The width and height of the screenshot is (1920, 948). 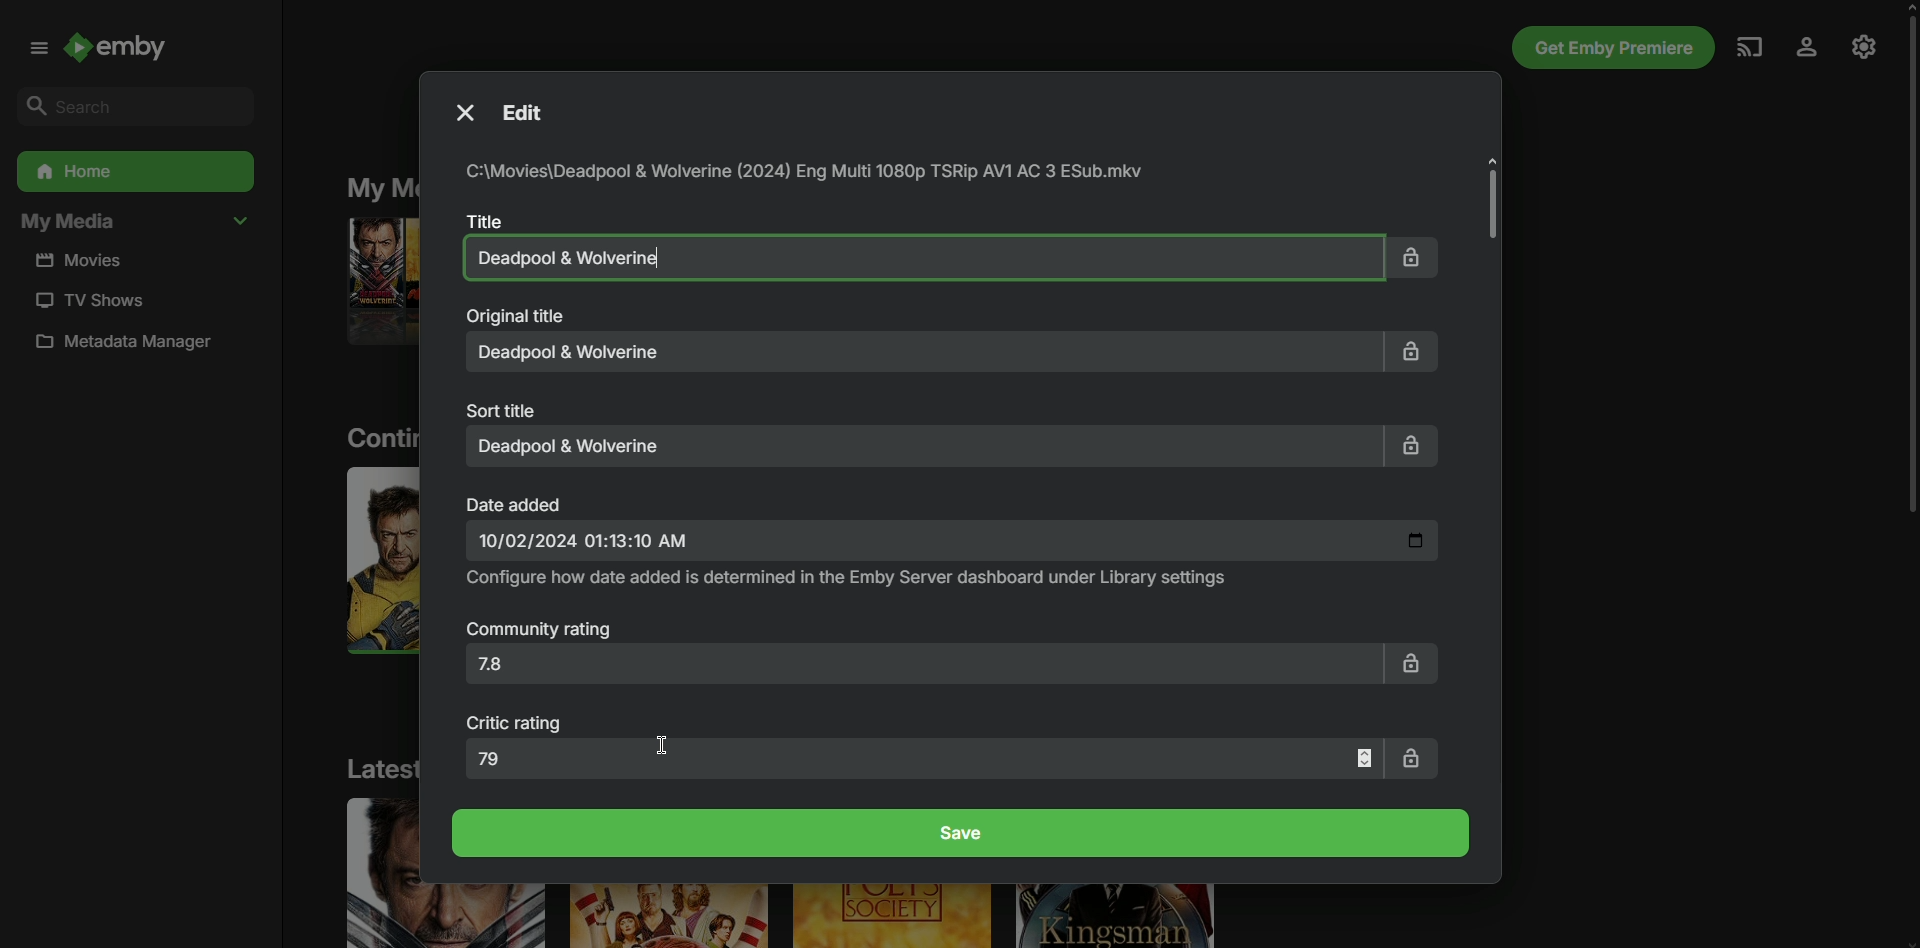 I want to click on Scroll, so click(x=1904, y=270).